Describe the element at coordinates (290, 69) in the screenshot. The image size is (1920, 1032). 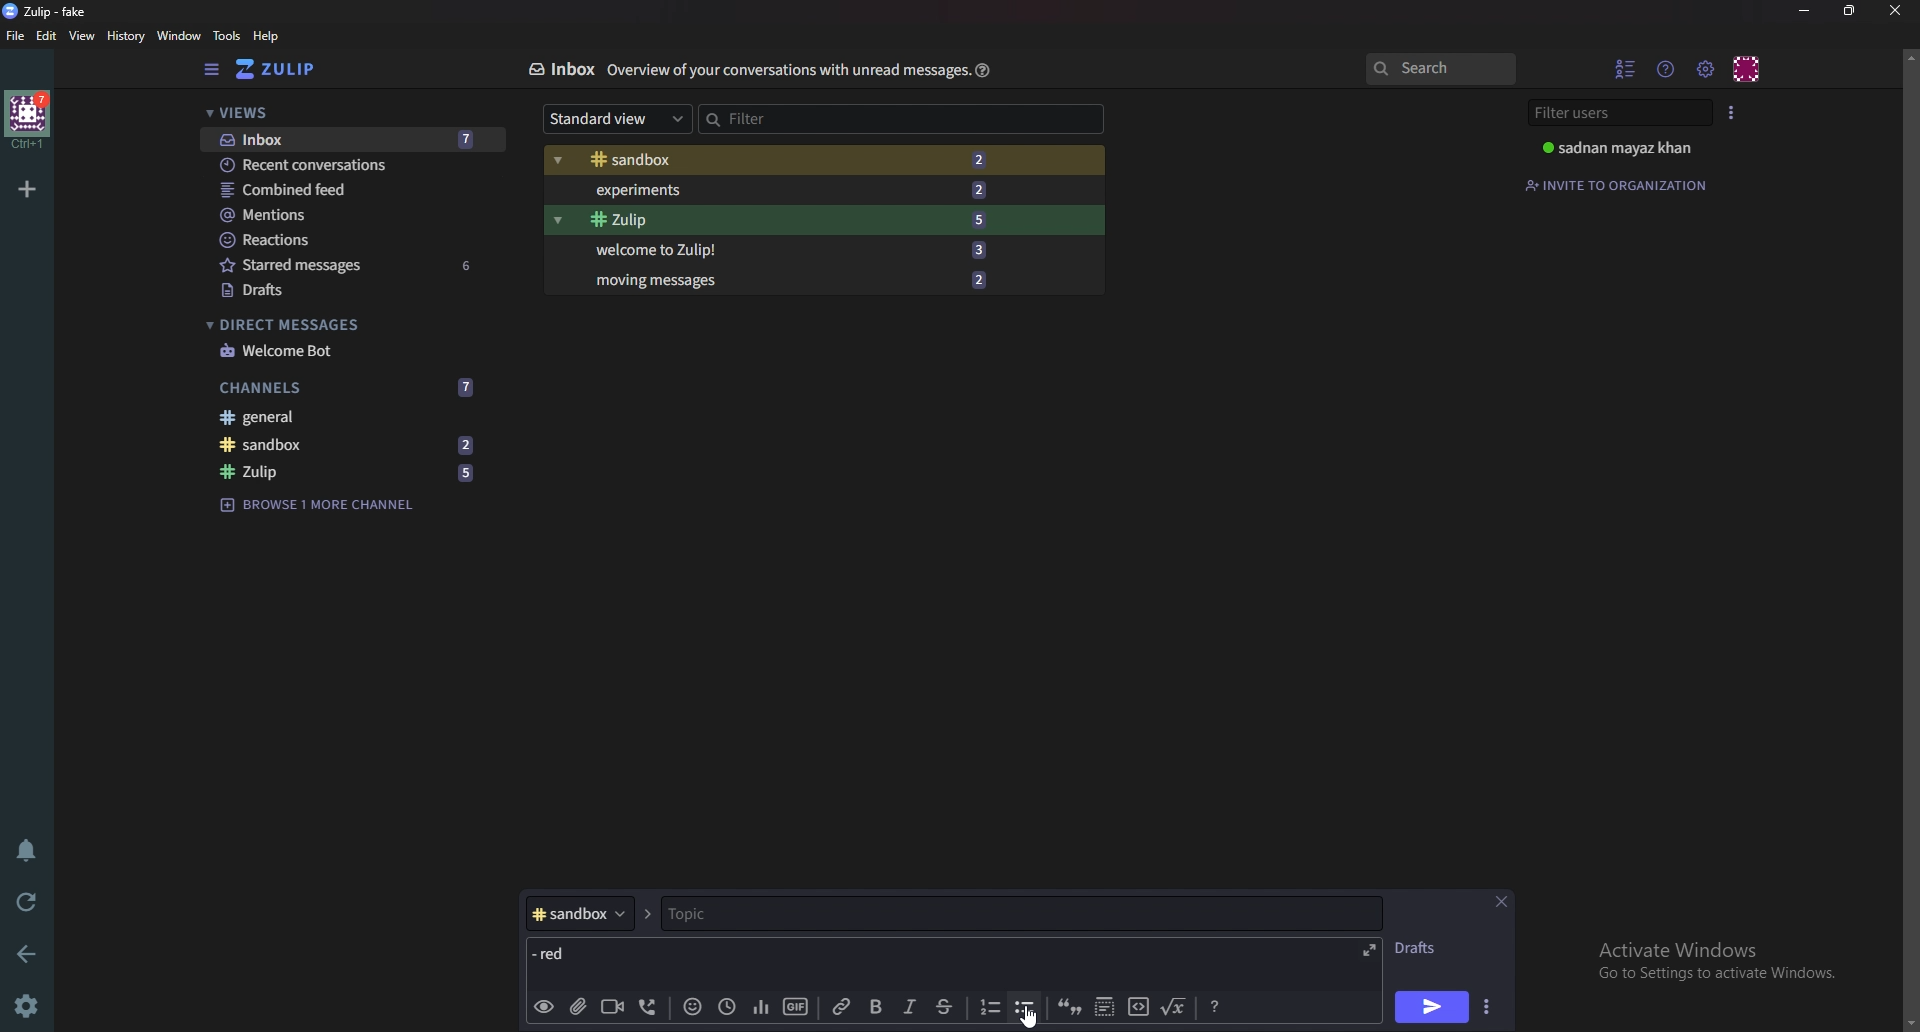
I see `Home view` at that location.